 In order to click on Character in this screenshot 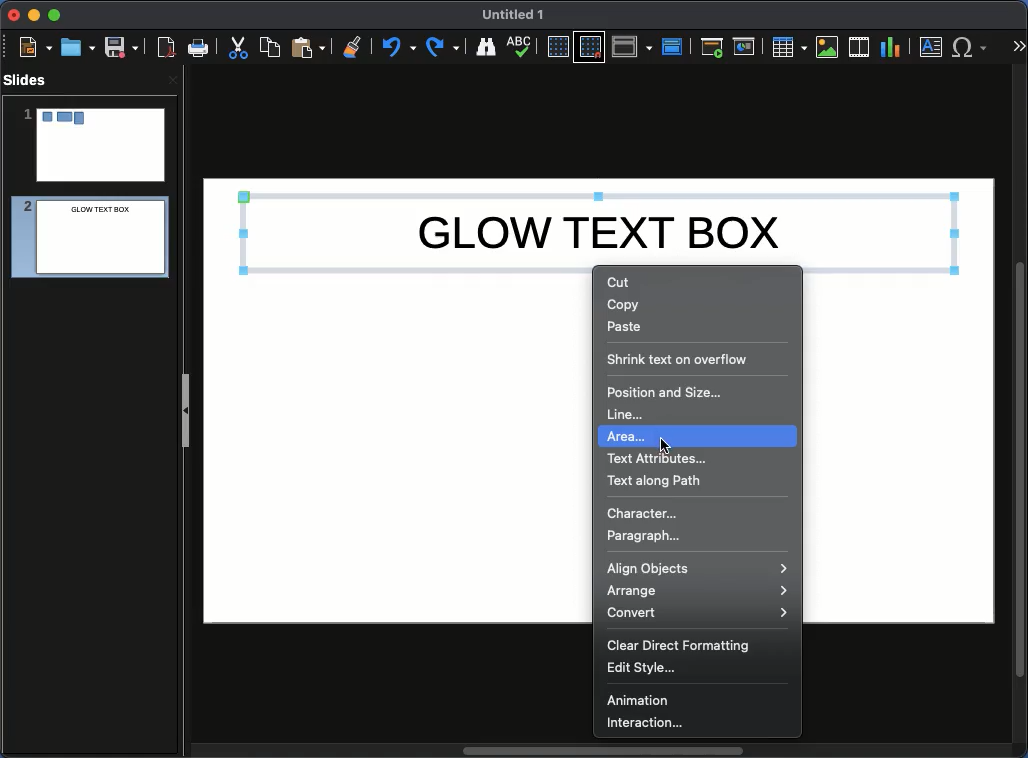, I will do `click(641, 513)`.